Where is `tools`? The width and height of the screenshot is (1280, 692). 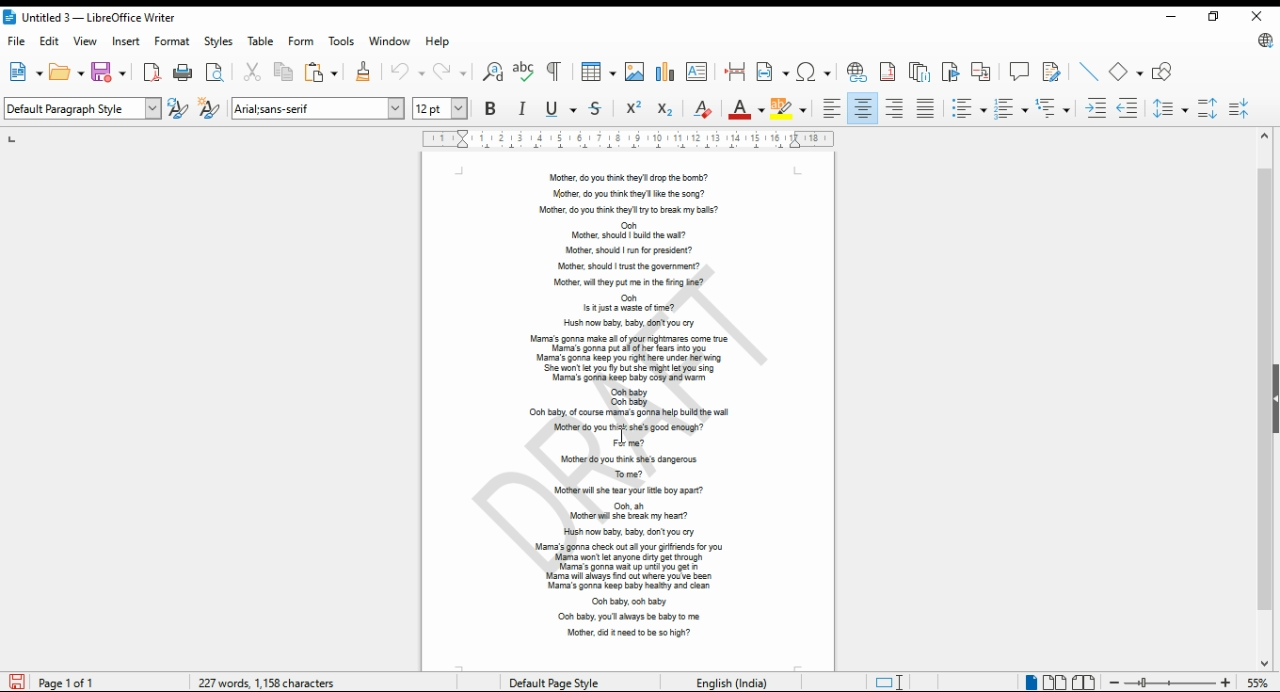 tools is located at coordinates (344, 41).